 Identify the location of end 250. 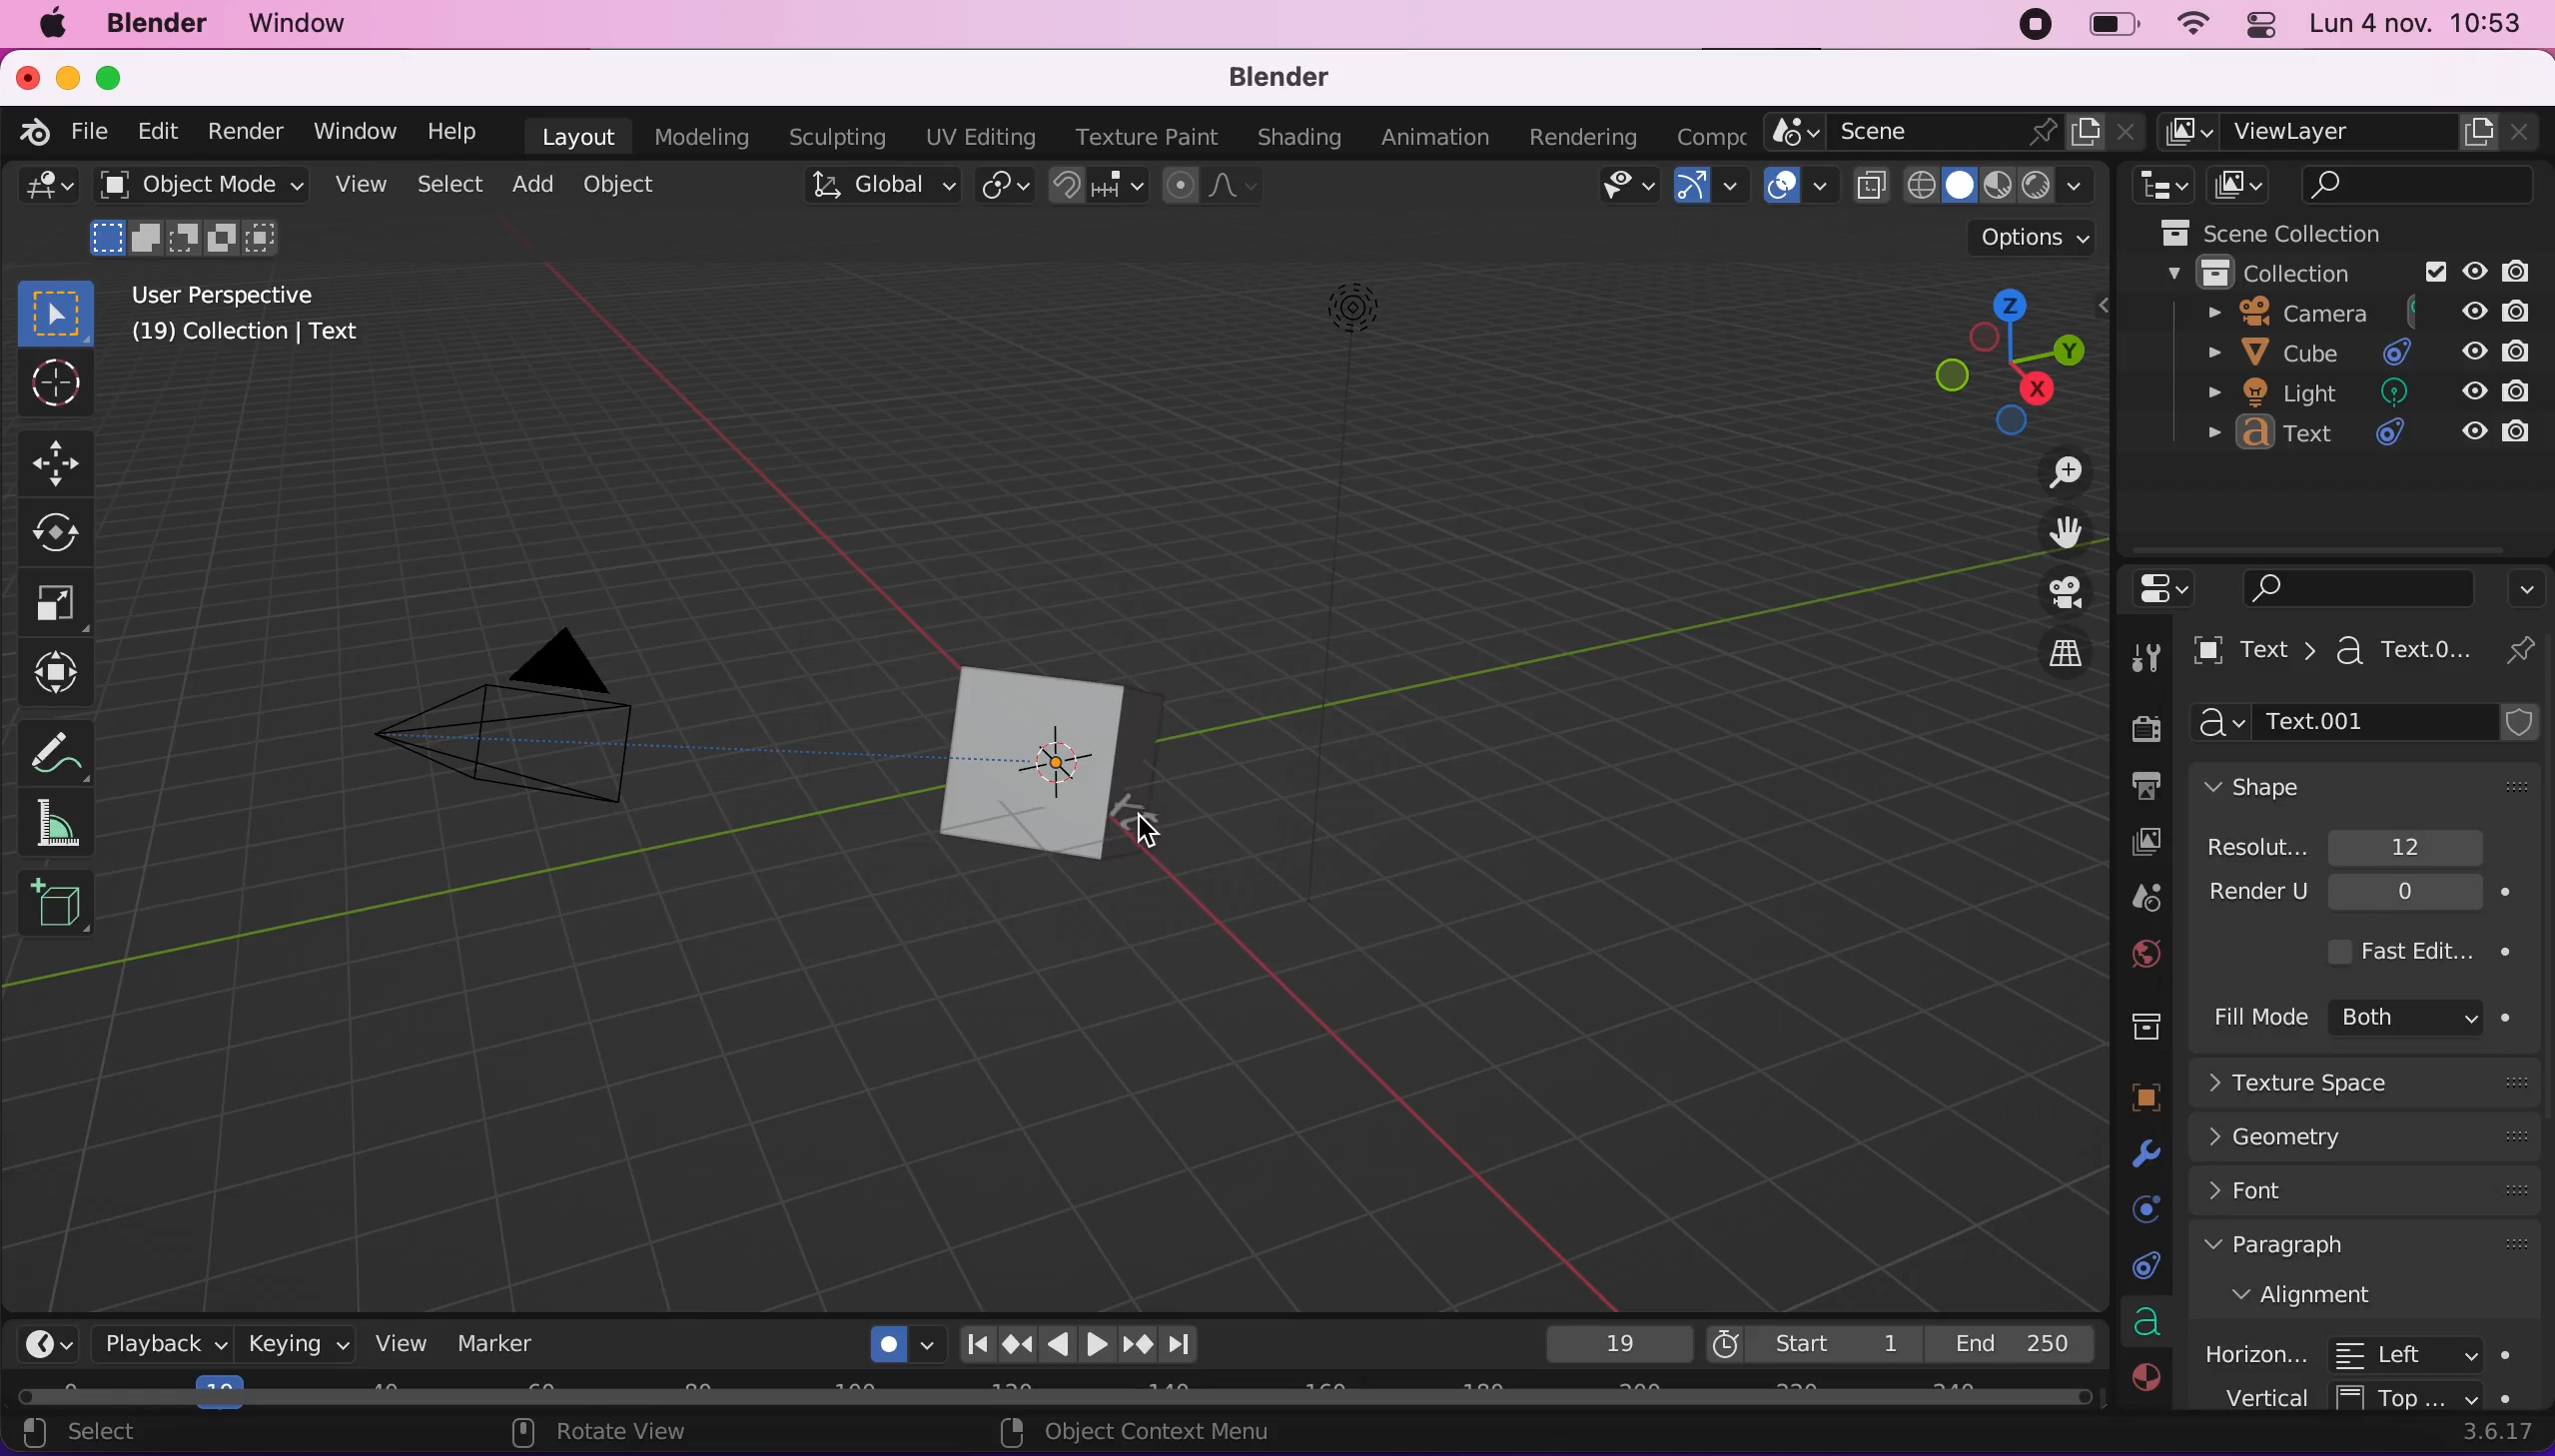
(2012, 1342).